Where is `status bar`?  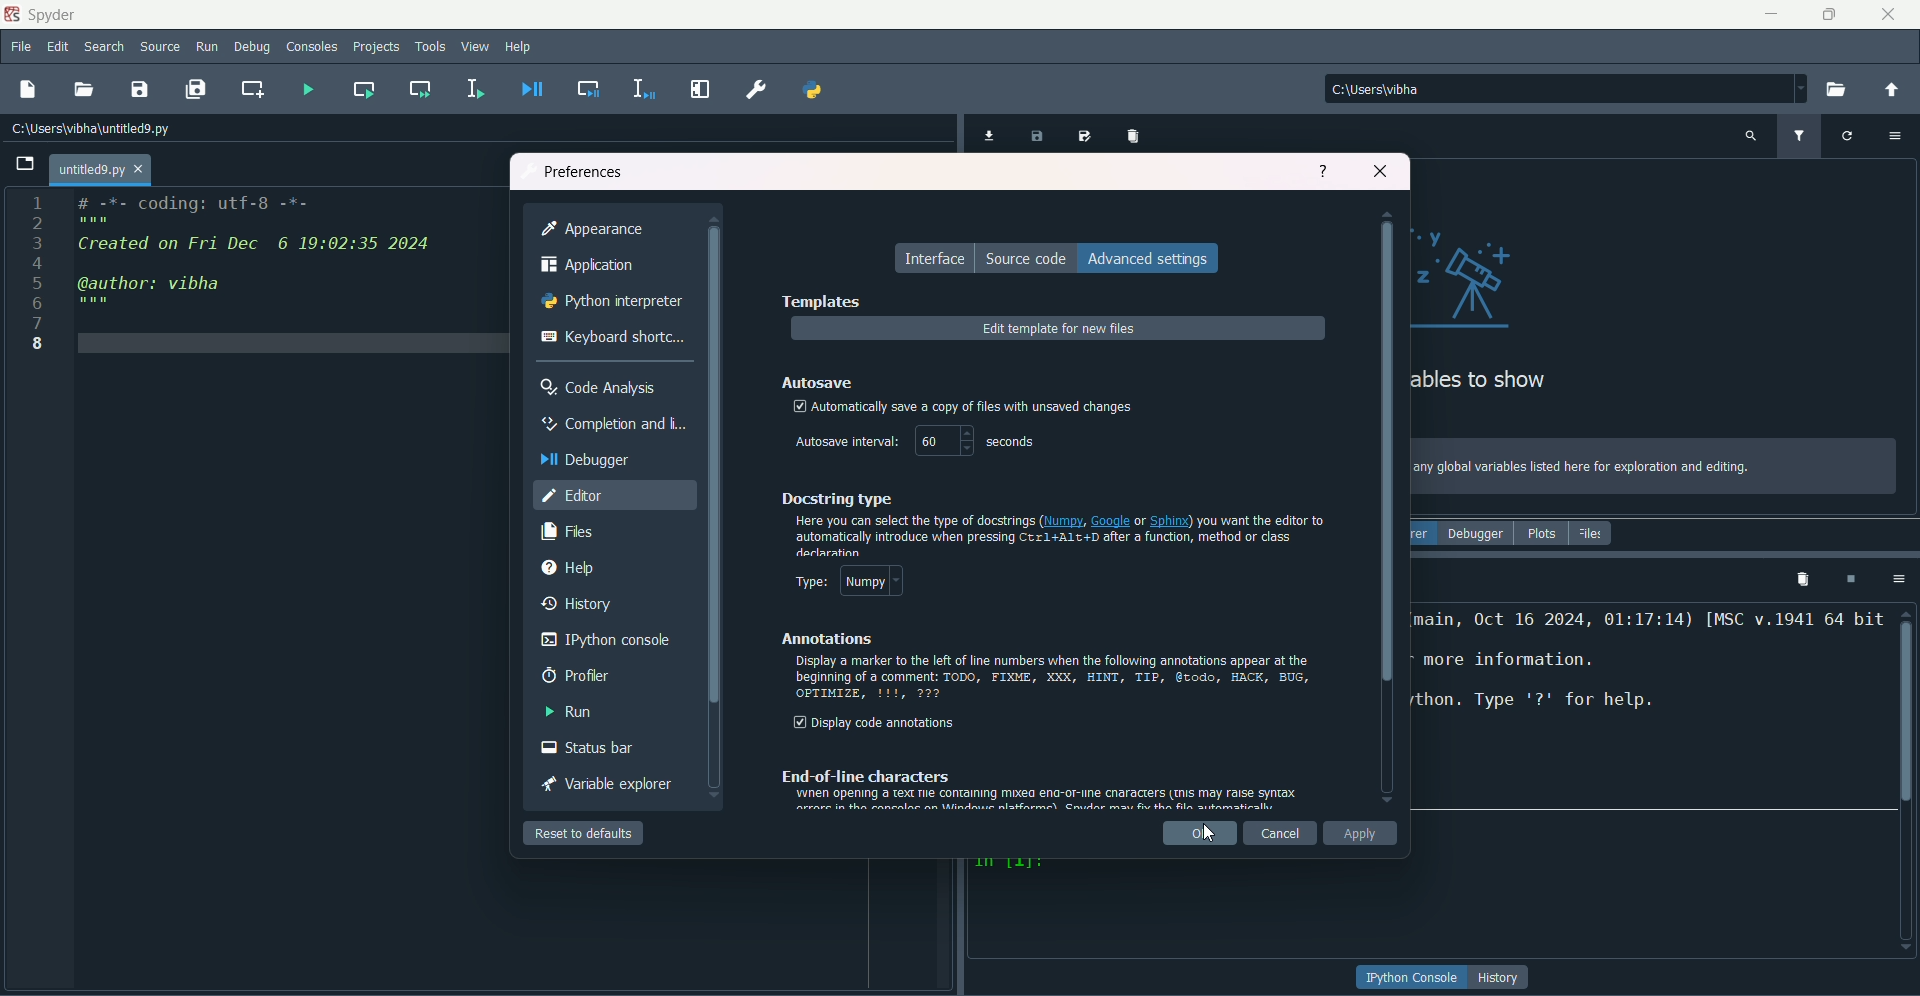 status bar is located at coordinates (584, 750).